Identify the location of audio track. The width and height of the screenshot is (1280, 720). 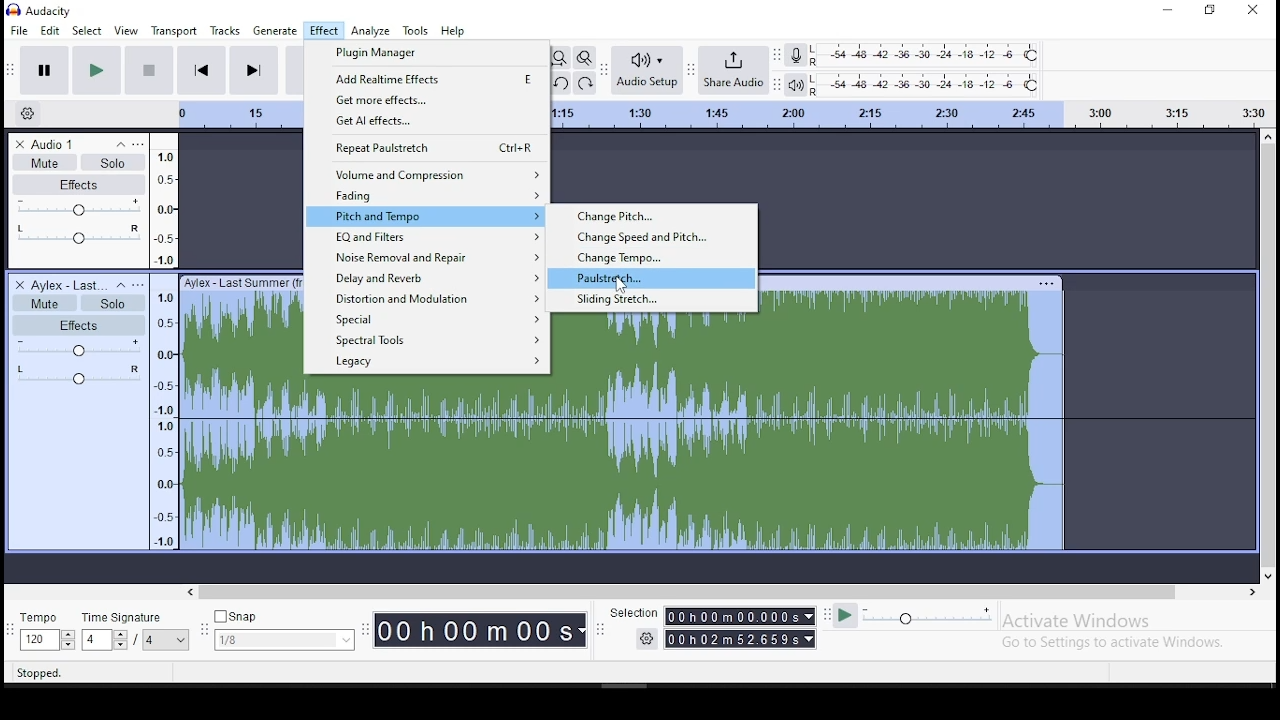
(428, 463).